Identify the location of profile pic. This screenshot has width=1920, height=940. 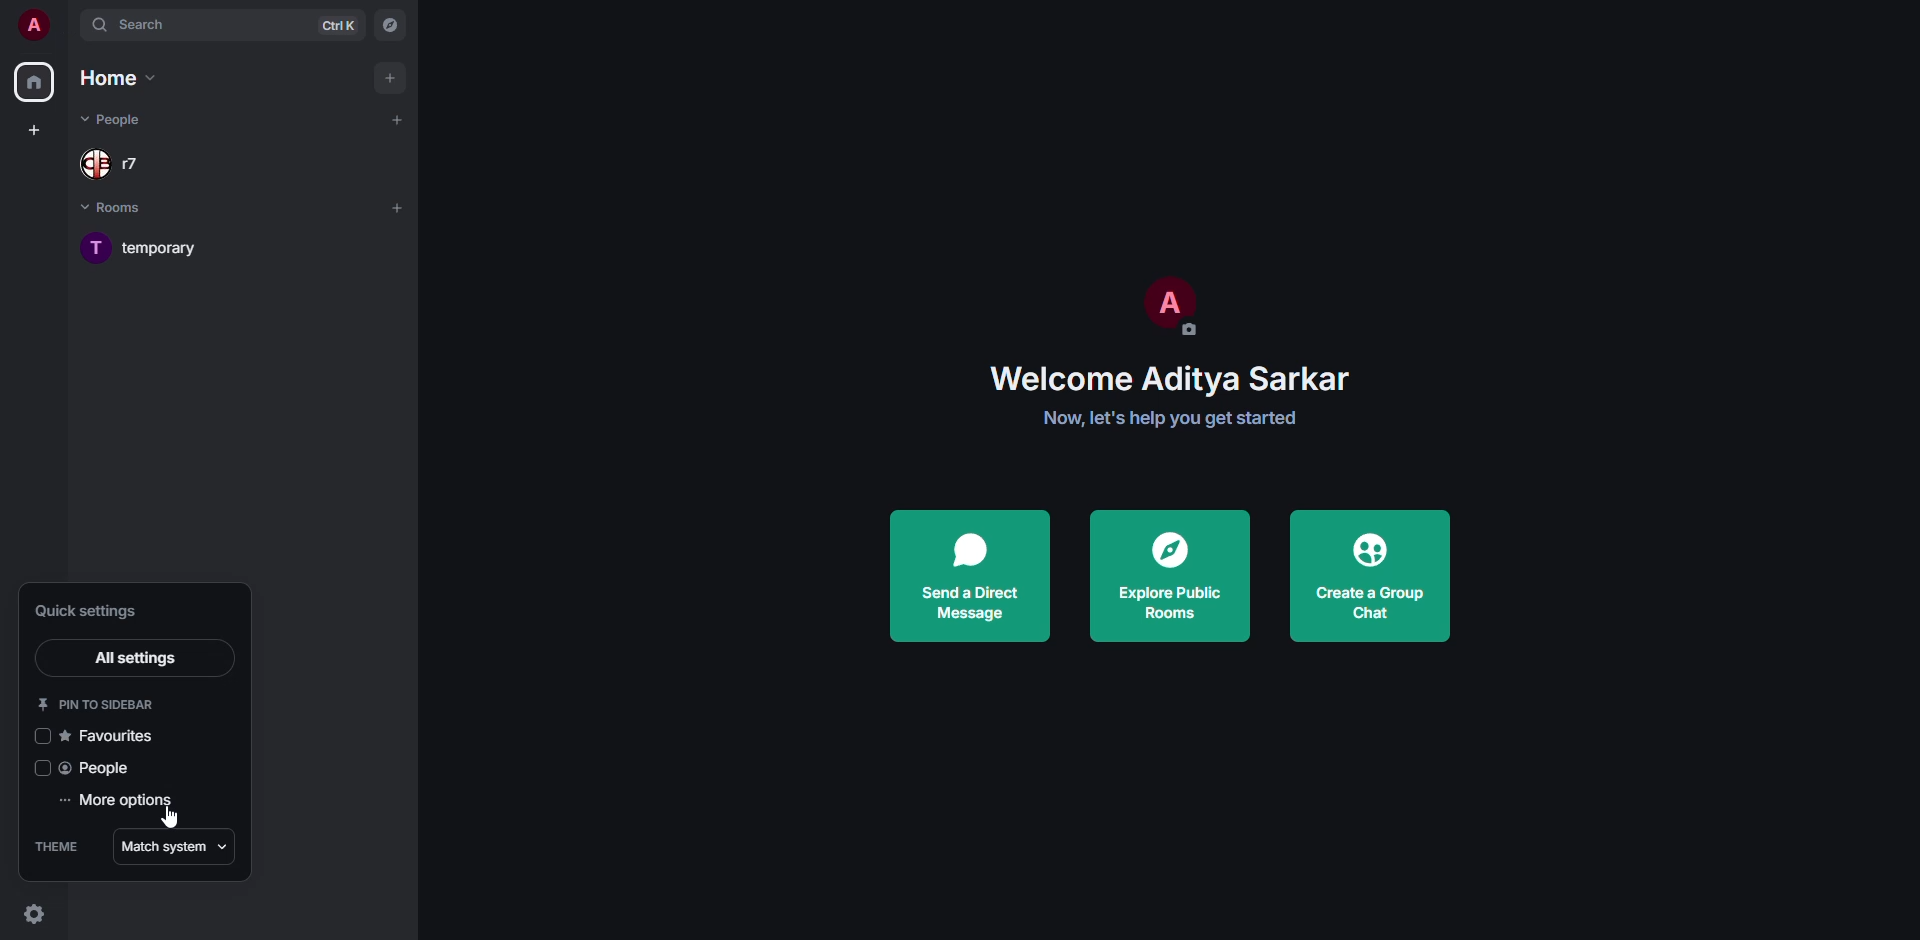
(1165, 303).